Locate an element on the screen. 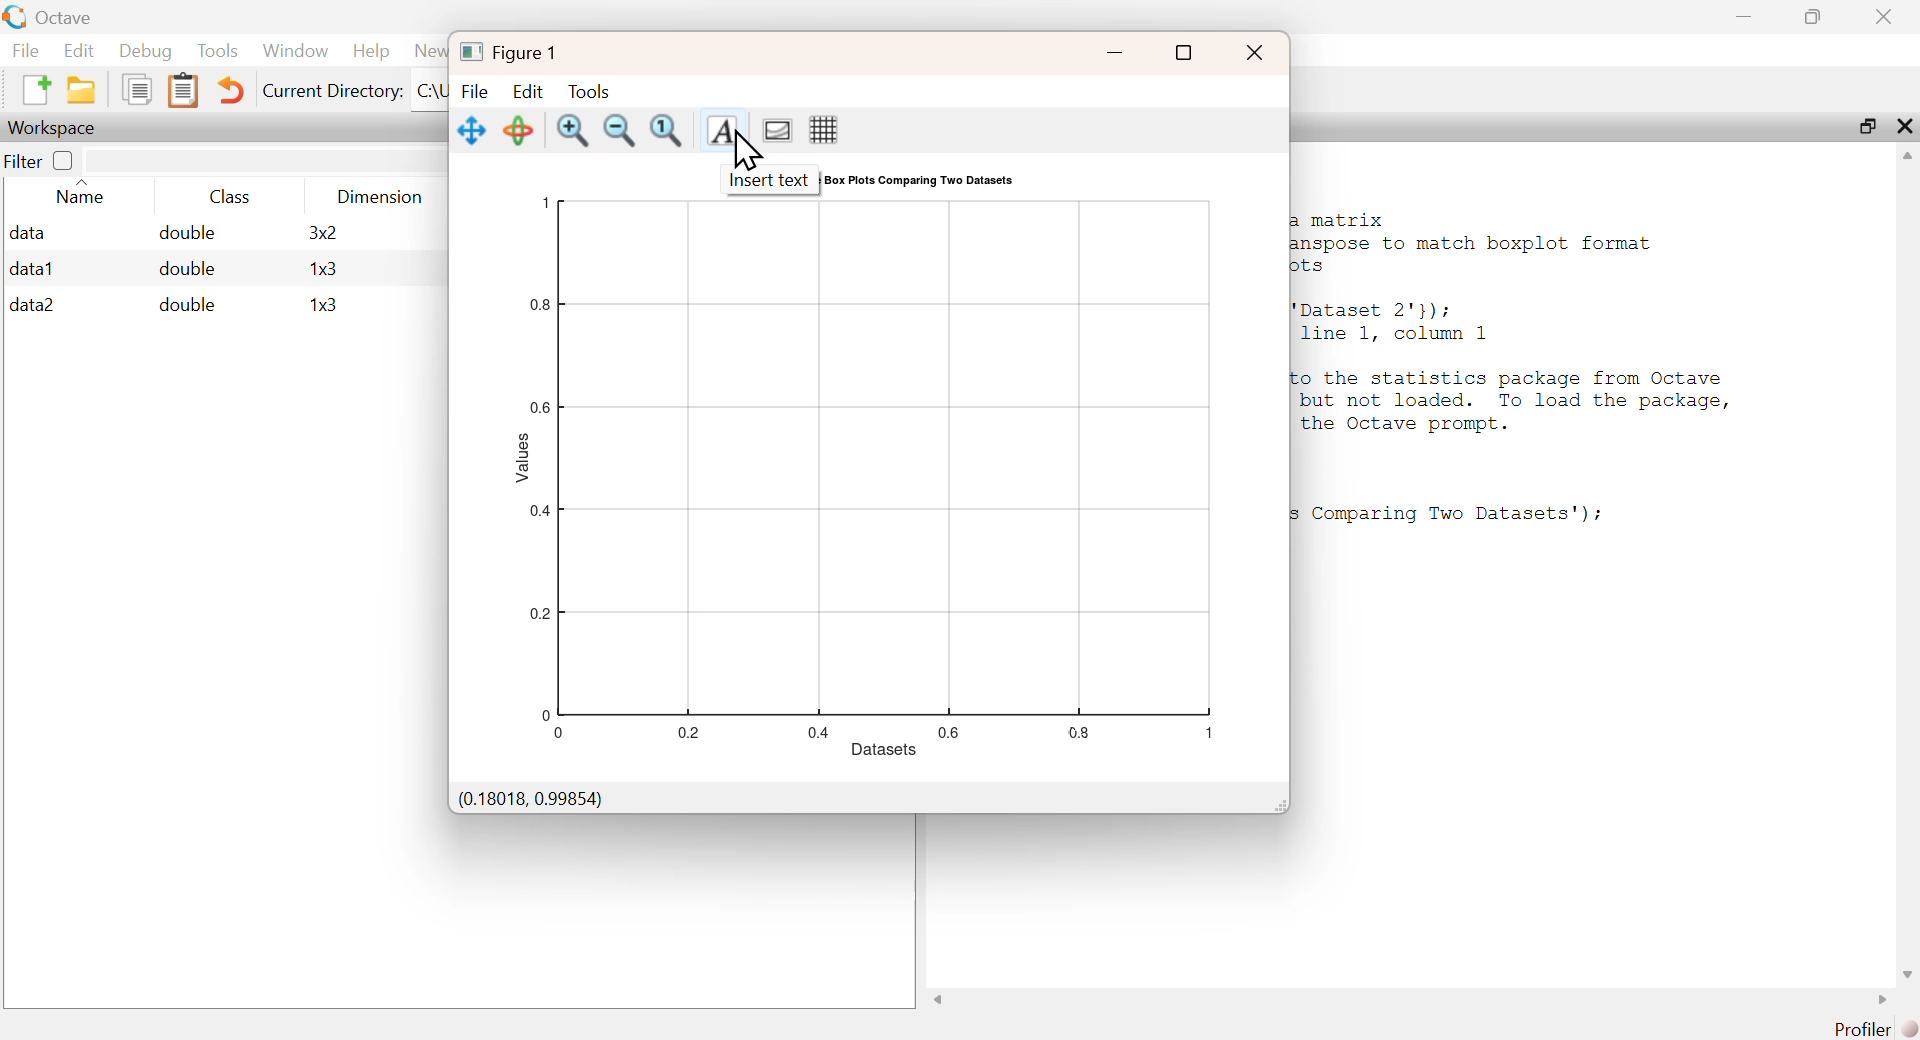 The width and height of the screenshot is (1920, 1040). data1 is located at coordinates (33, 267).